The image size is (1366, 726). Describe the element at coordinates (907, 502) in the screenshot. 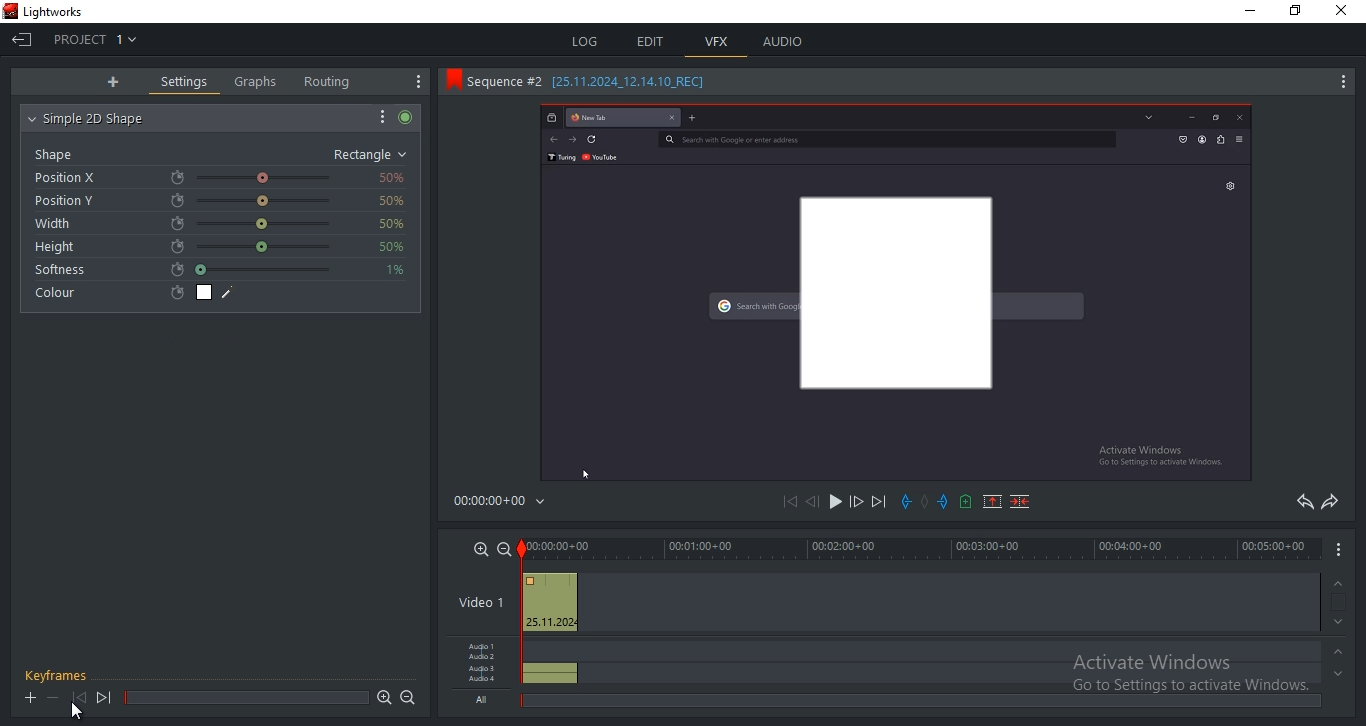

I see `add an in mark` at that location.